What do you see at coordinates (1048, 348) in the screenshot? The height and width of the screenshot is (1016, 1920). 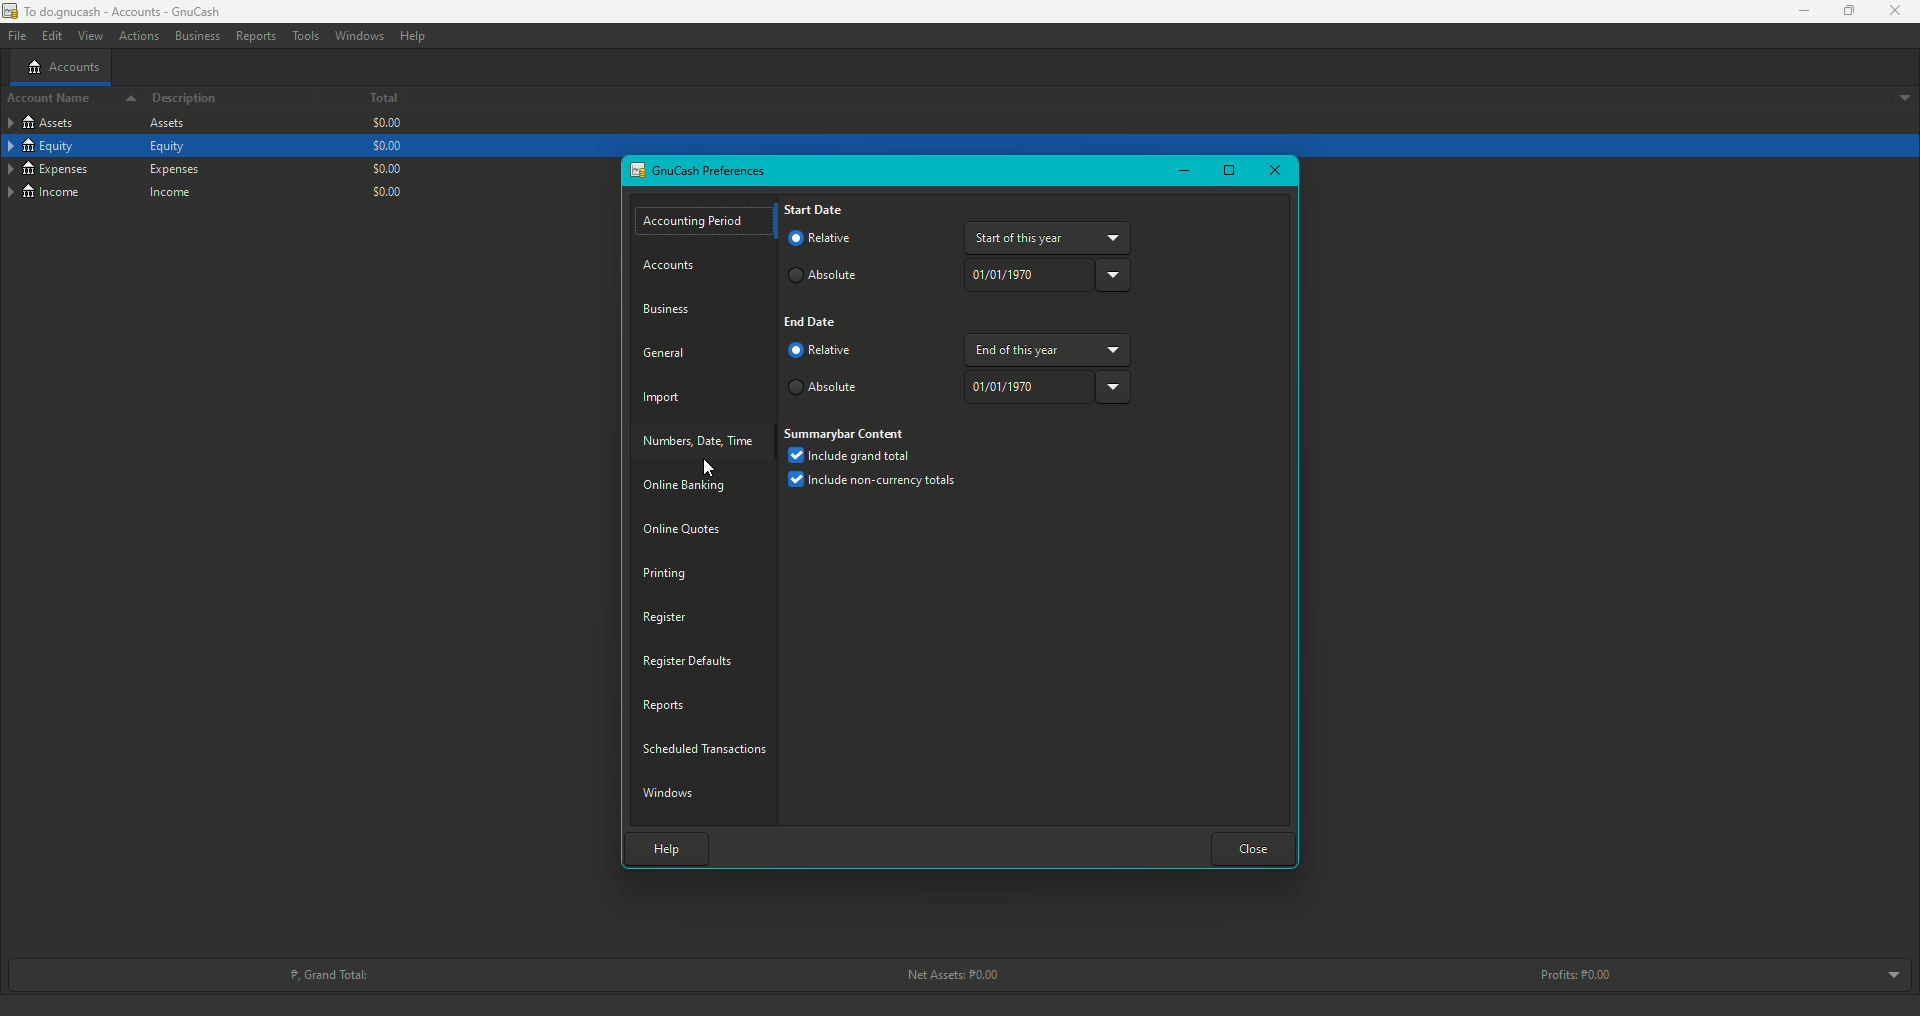 I see `End of this year` at bounding box center [1048, 348].